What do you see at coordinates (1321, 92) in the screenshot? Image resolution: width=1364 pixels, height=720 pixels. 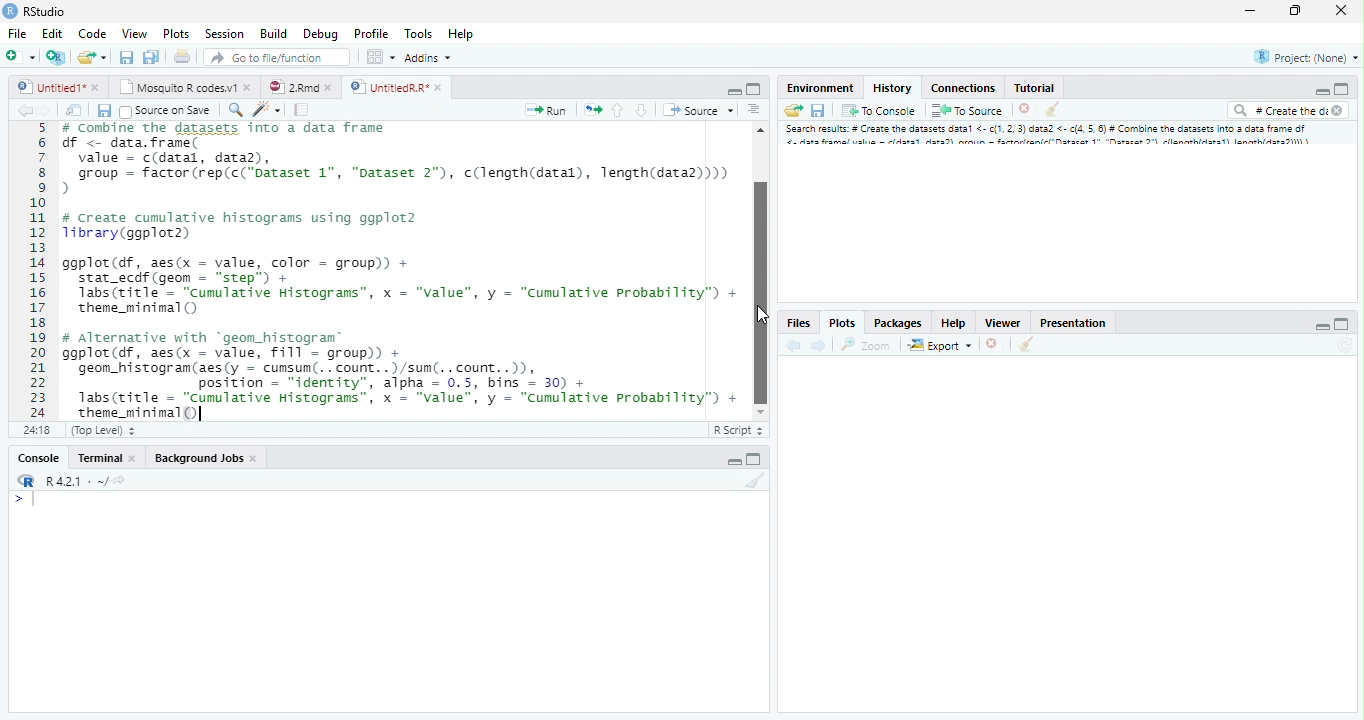 I see `Minimize` at bounding box center [1321, 92].